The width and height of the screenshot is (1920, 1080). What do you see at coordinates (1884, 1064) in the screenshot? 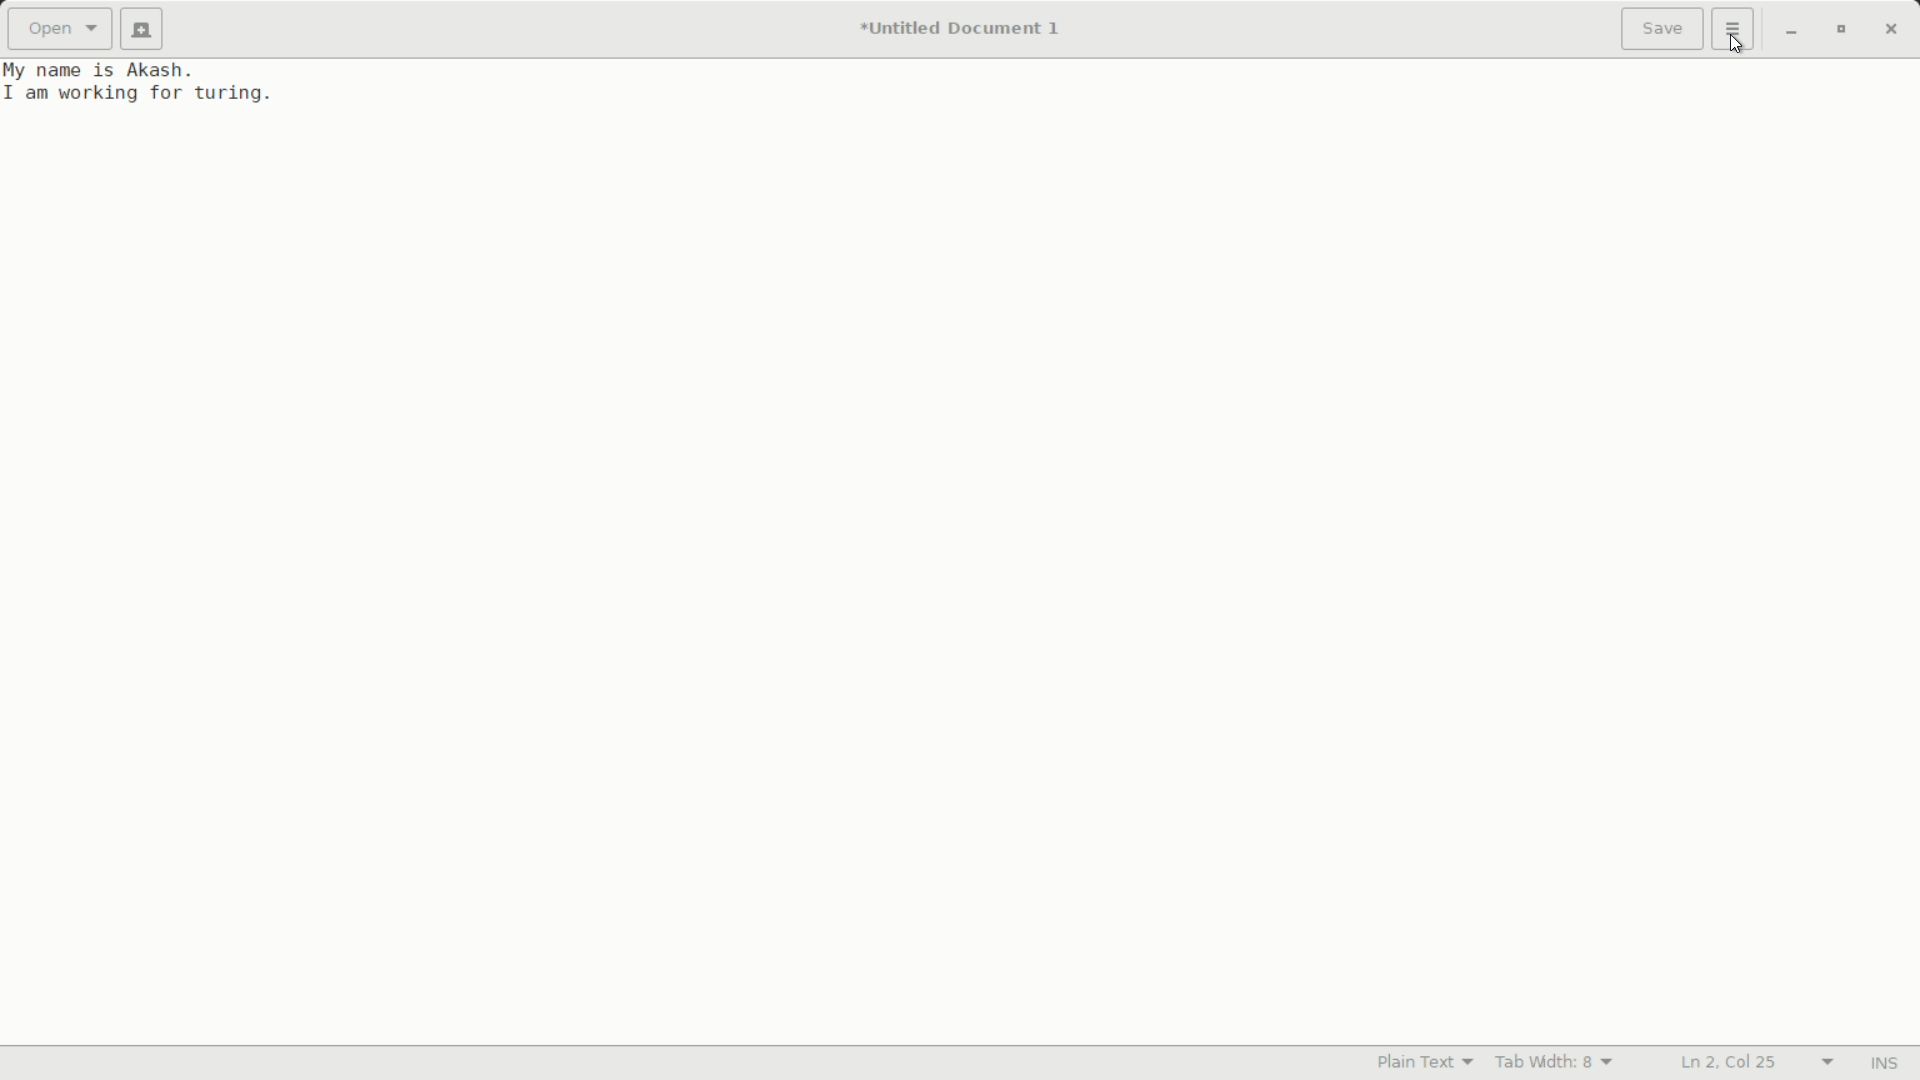
I see `ins` at bounding box center [1884, 1064].